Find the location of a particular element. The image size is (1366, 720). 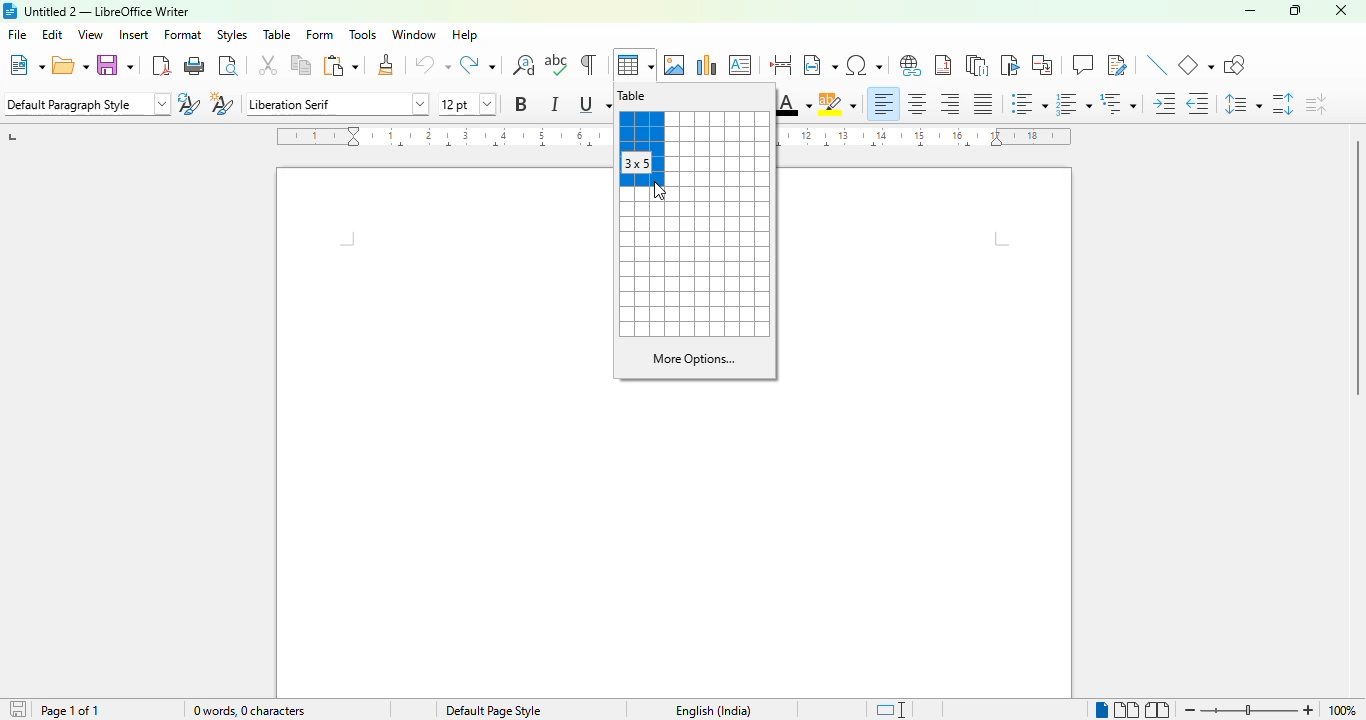

help is located at coordinates (464, 35).